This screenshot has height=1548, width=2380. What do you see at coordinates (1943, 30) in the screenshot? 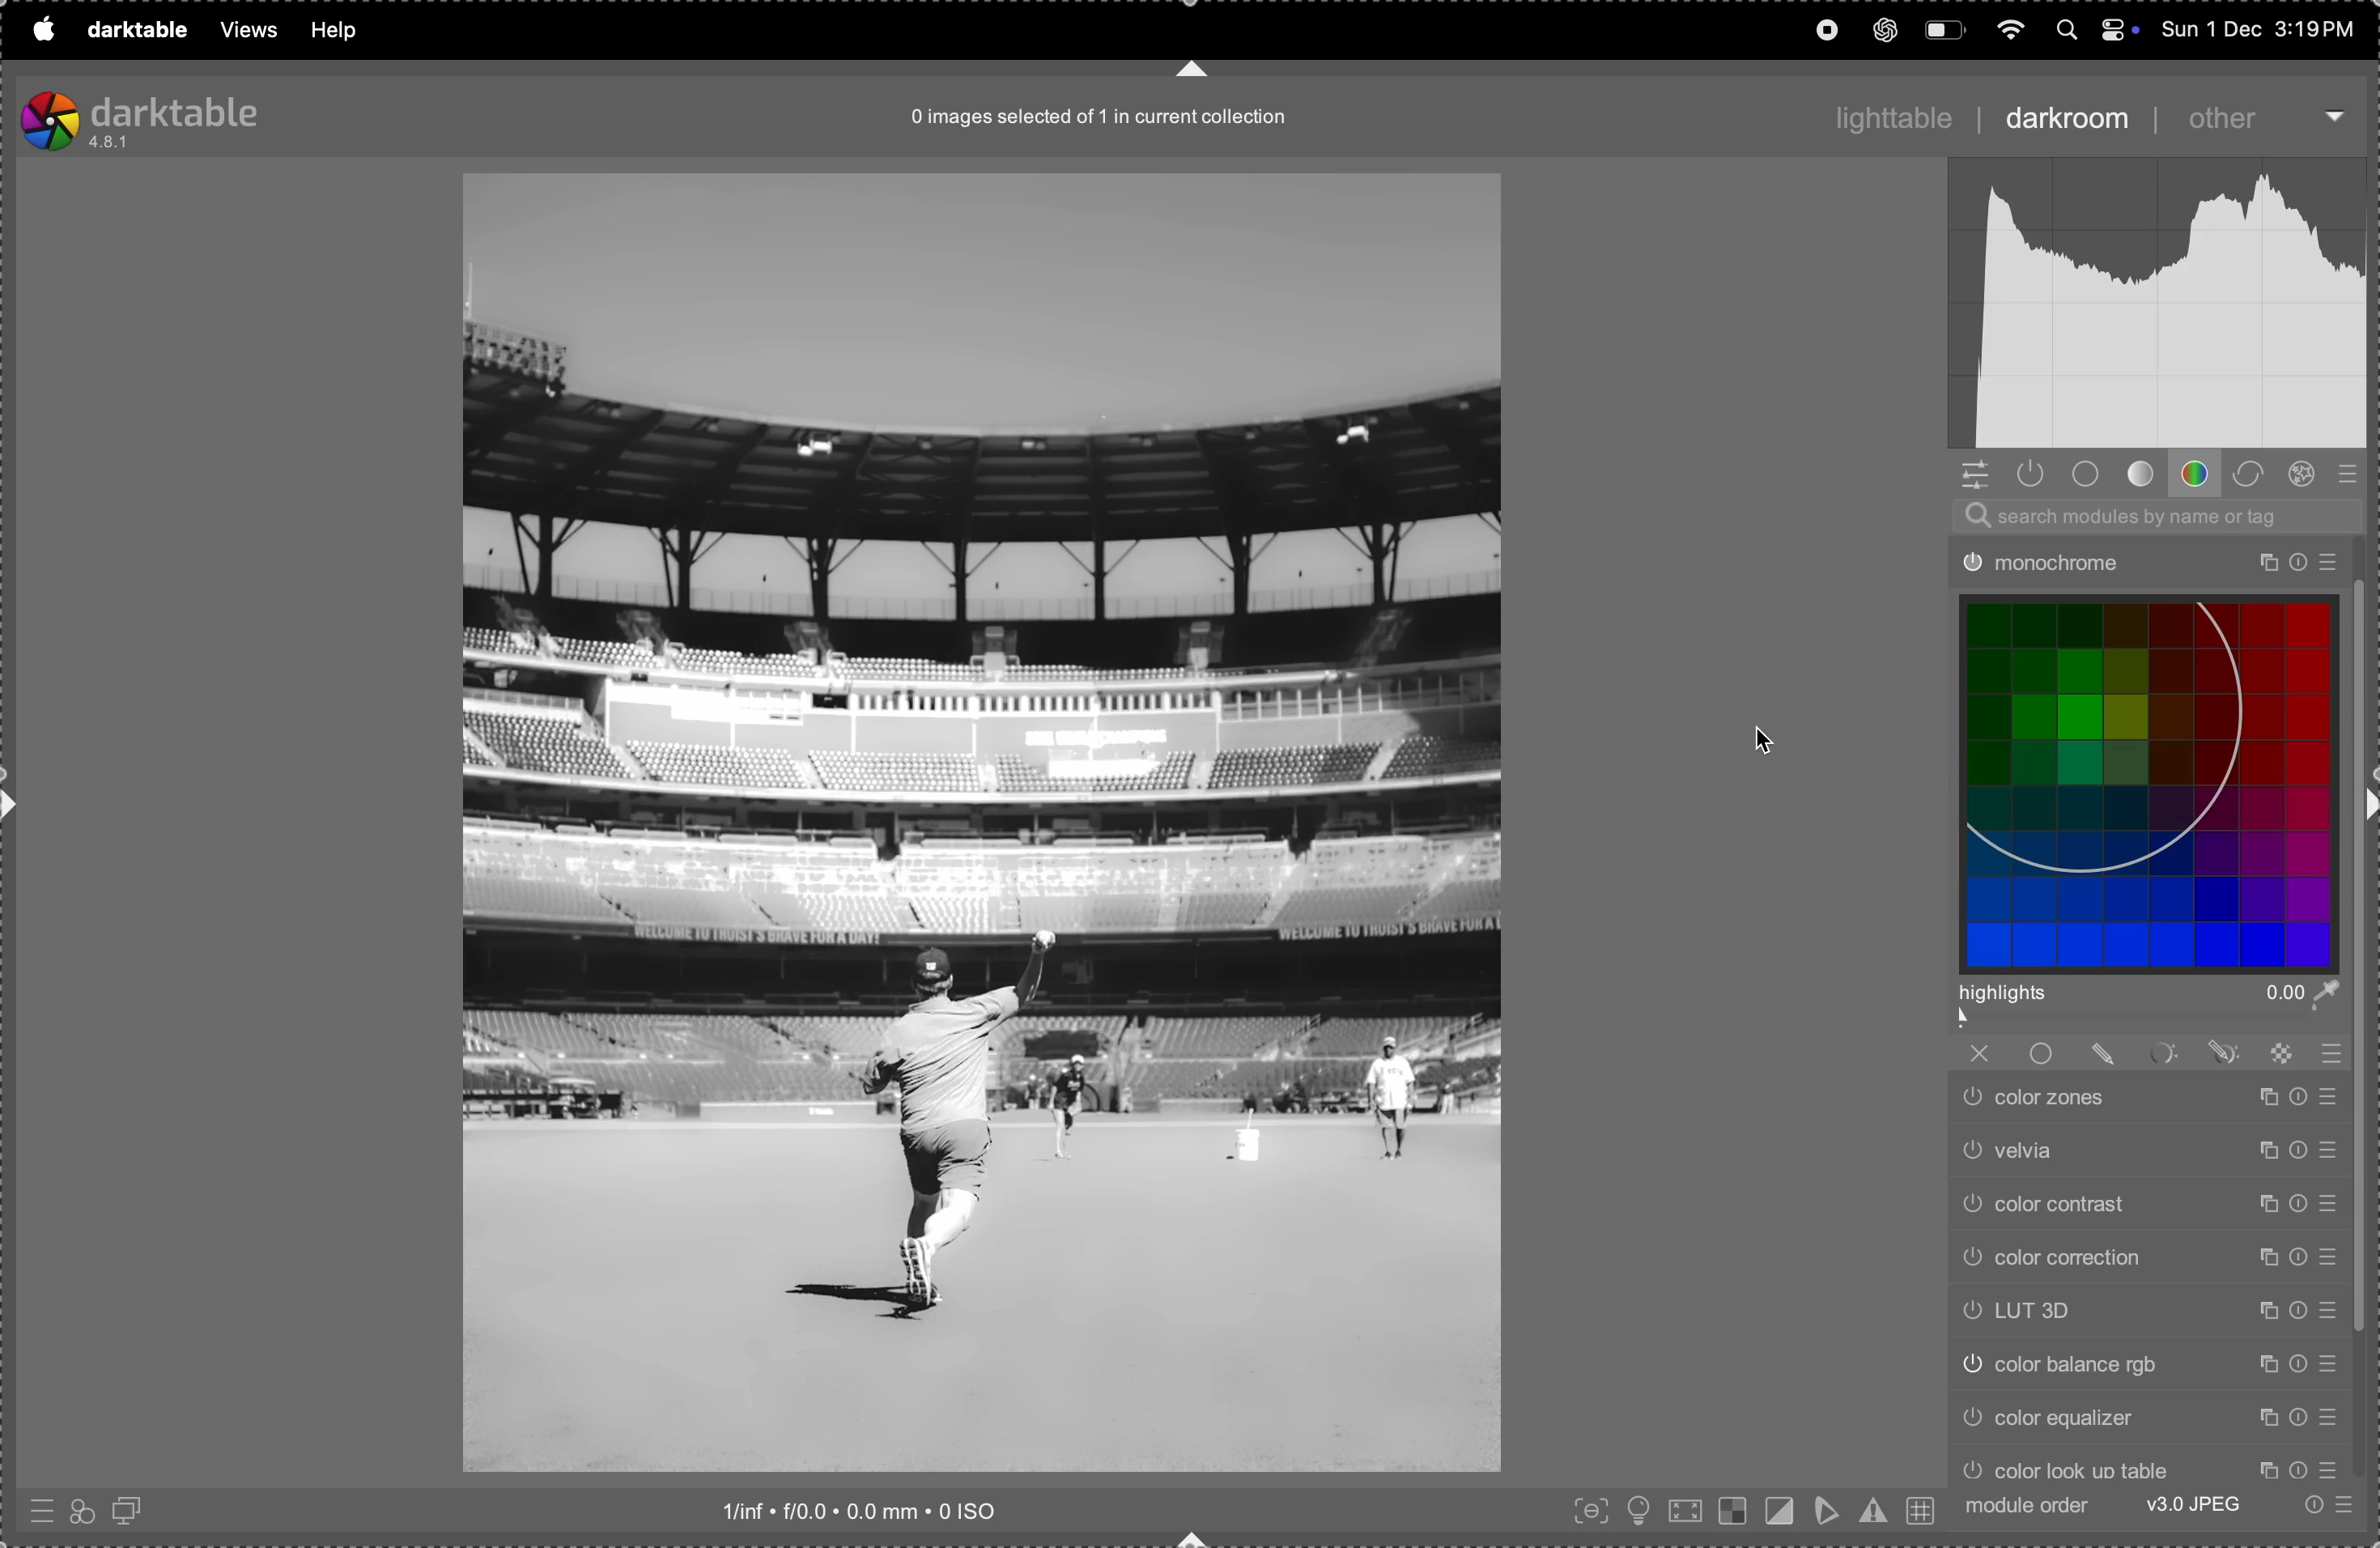
I see `battery` at bounding box center [1943, 30].